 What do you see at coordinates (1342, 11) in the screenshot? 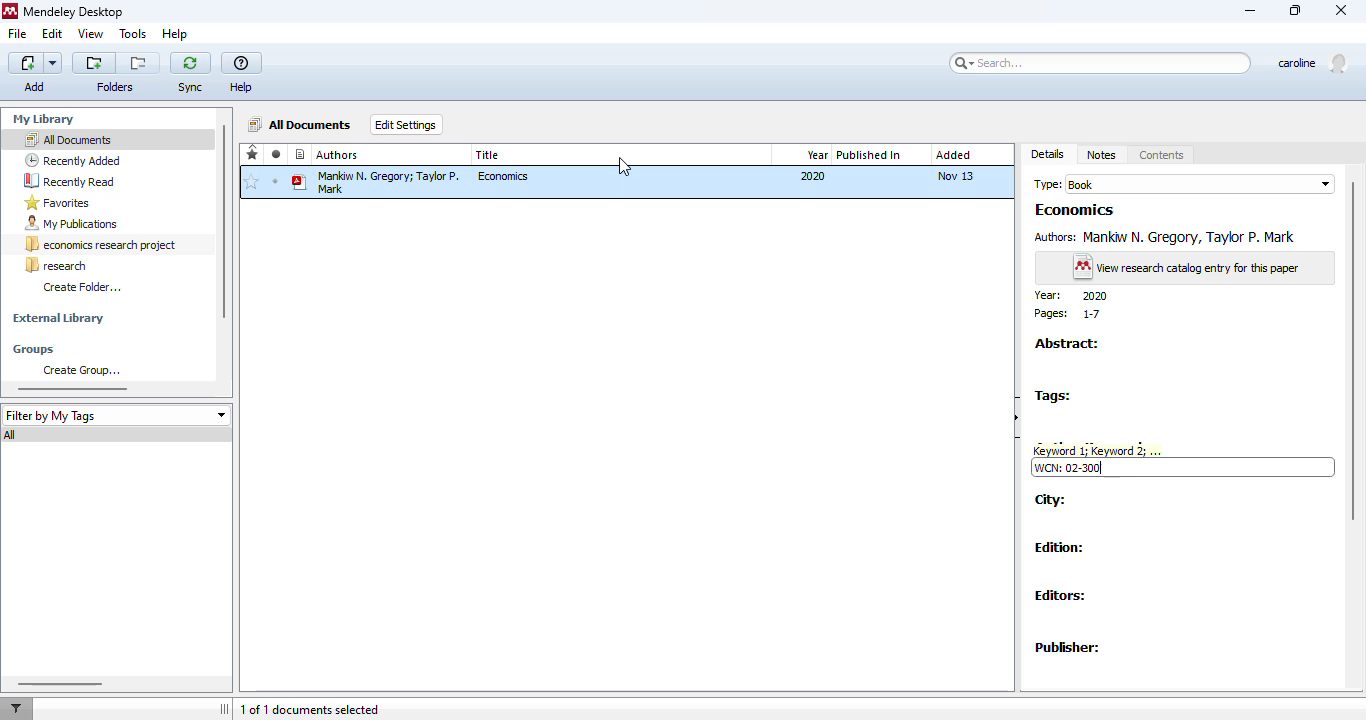
I see `close` at bounding box center [1342, 11].